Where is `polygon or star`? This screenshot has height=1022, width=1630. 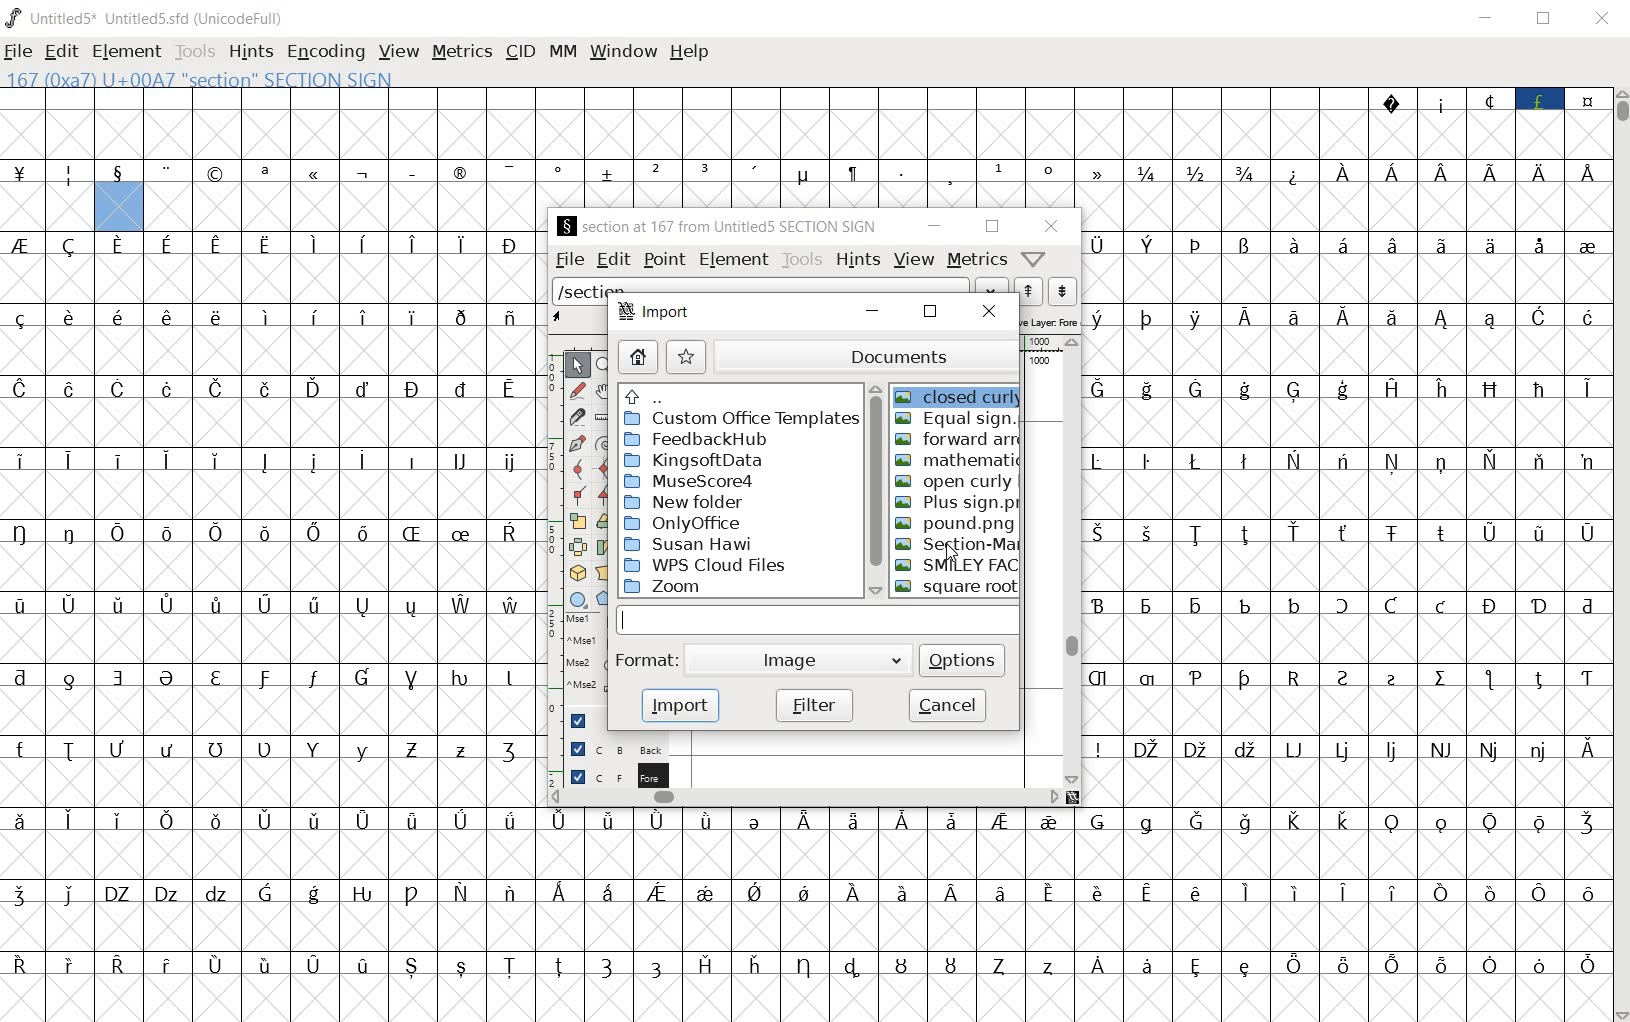 polygon or star is located at coordinates (607, 601).